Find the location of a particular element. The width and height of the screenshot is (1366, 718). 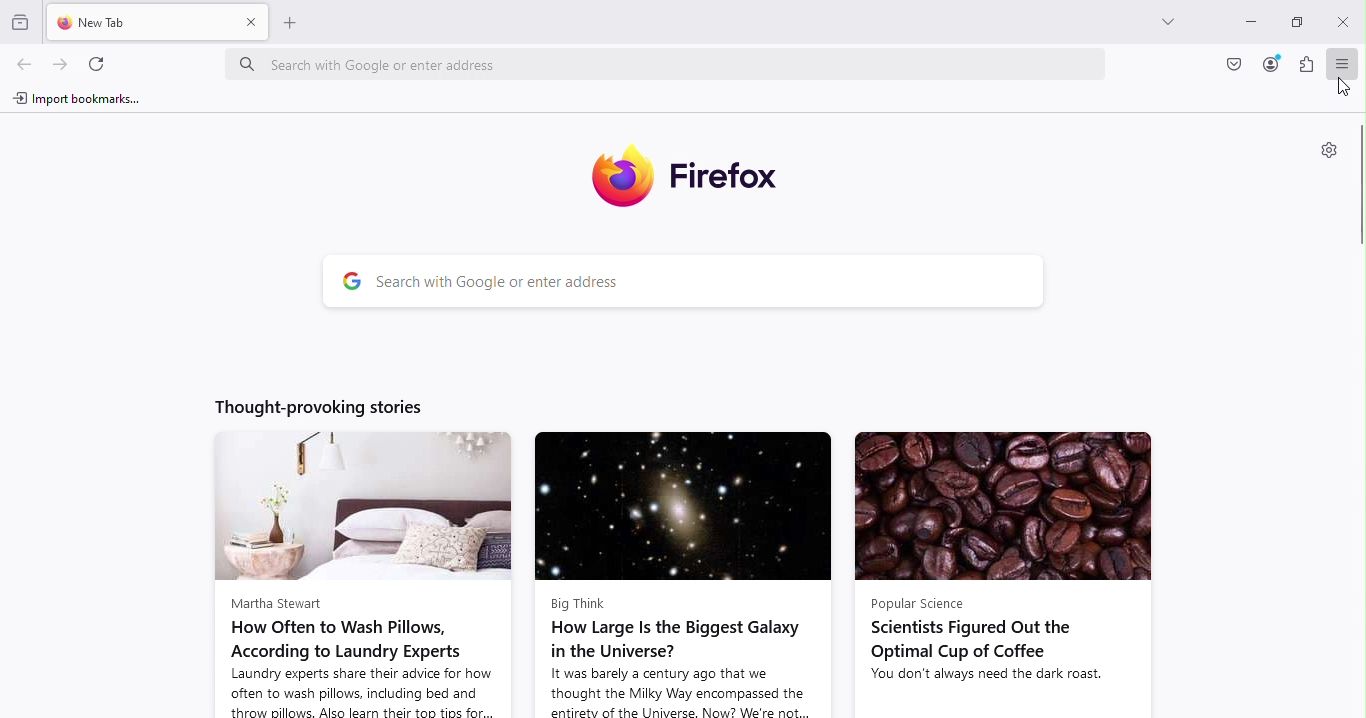

Save to pocket is located at coordinates (1232, 64).